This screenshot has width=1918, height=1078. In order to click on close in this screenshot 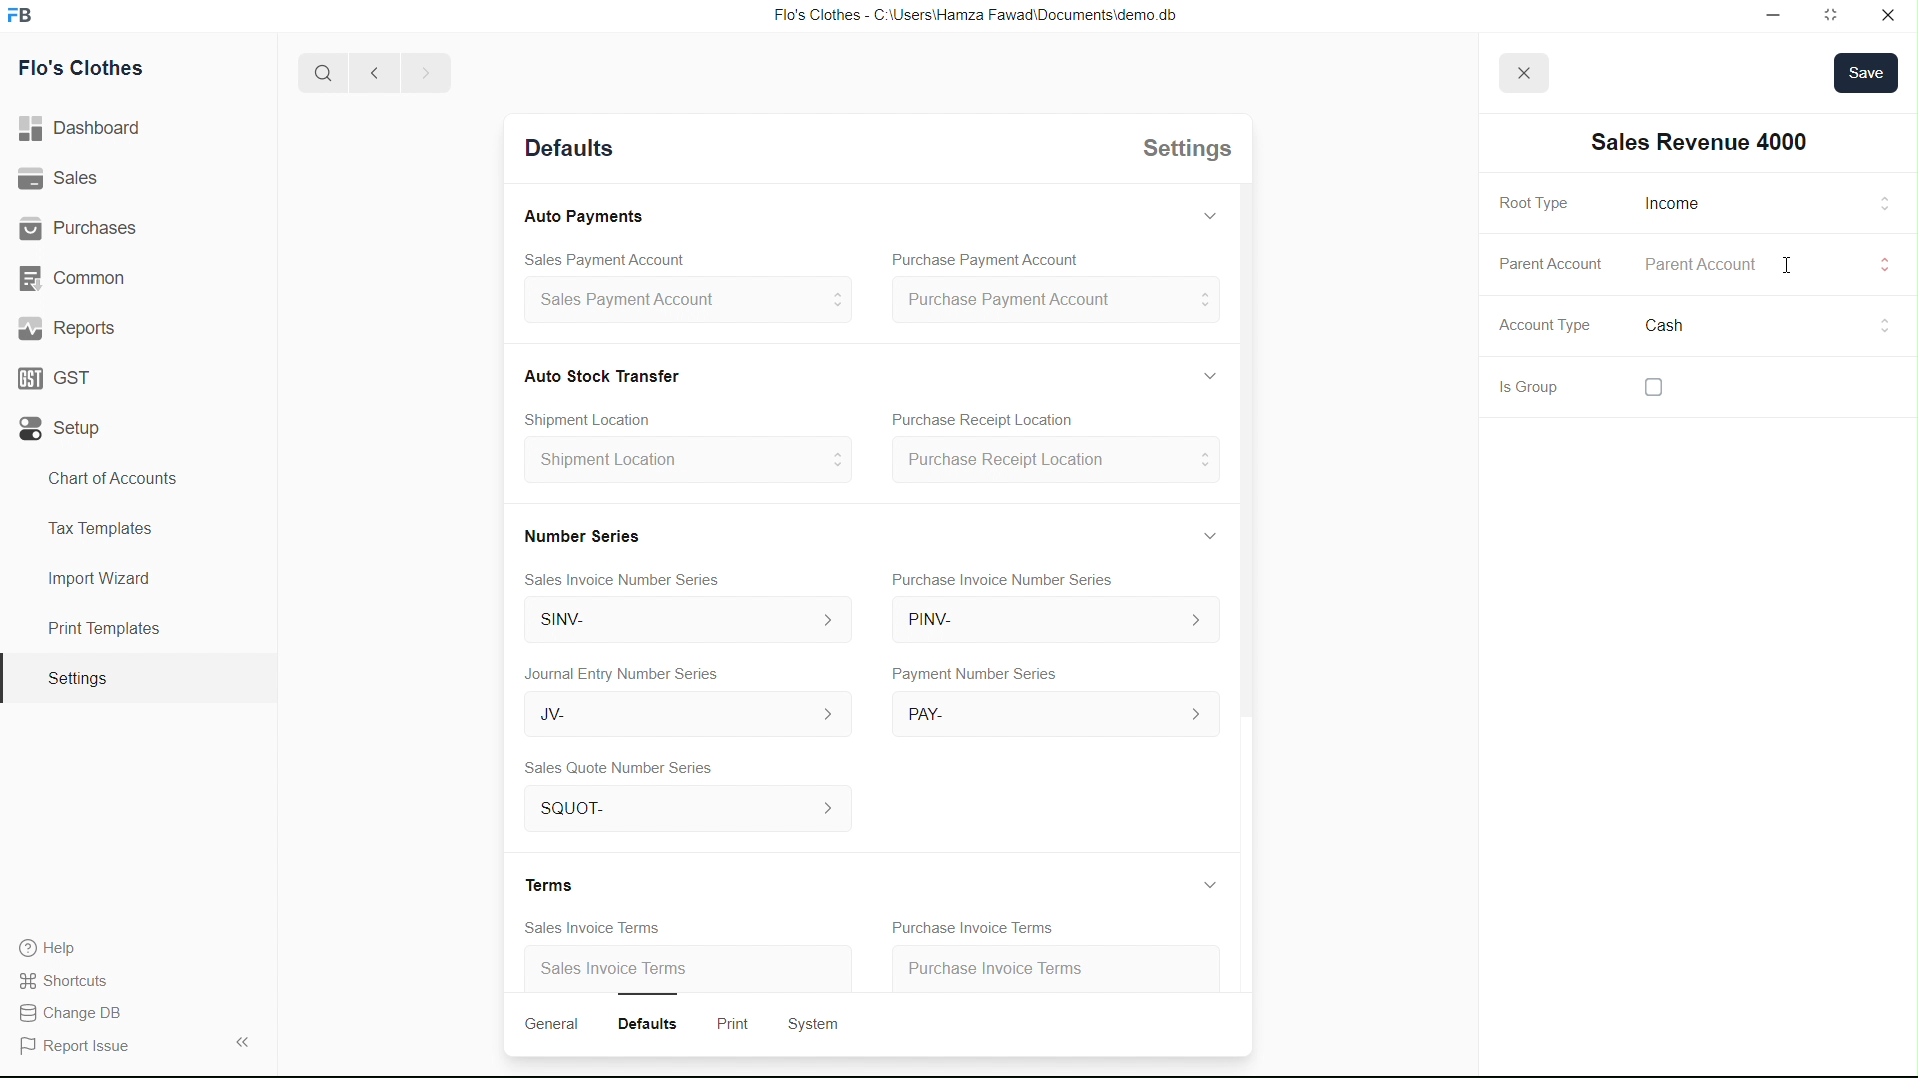, I will do `click(1521, 72)`.